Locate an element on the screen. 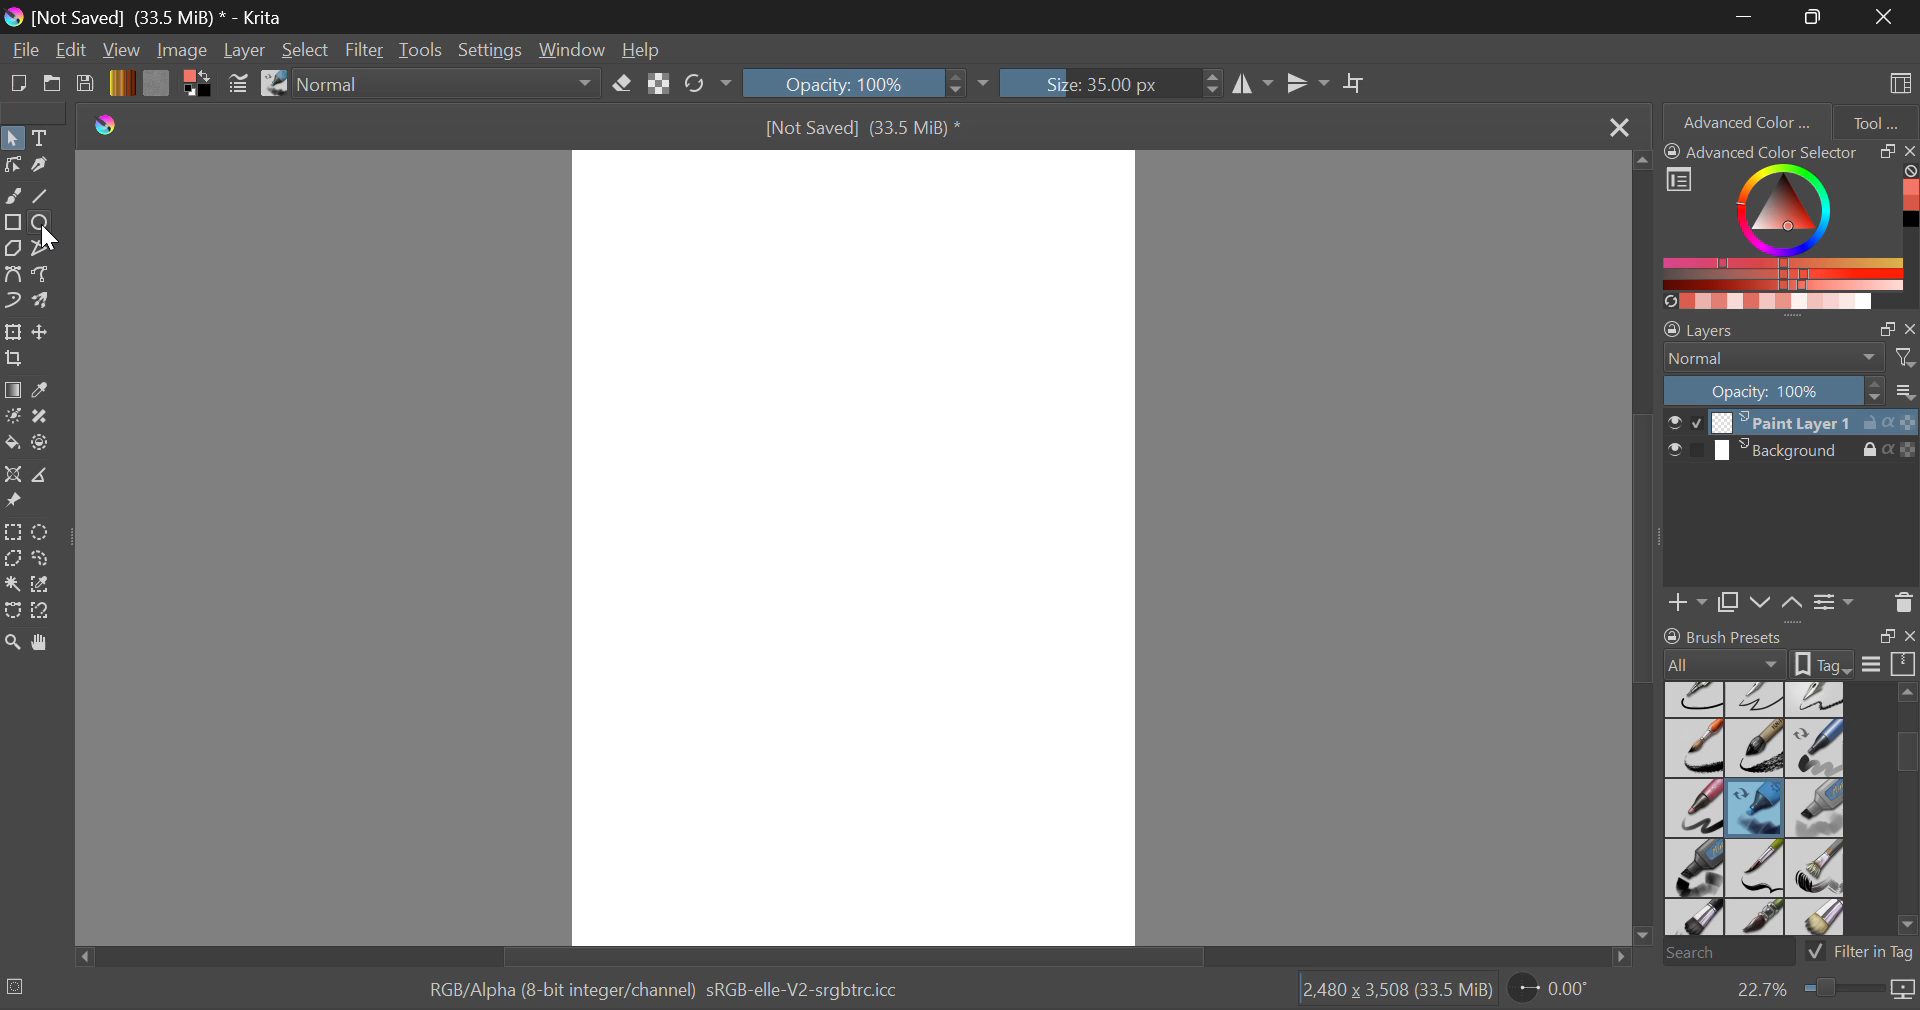 Image resolution: width=1920 pixels, height=1010 pixels. Scroll Bar is located at coordinates (848, 956).